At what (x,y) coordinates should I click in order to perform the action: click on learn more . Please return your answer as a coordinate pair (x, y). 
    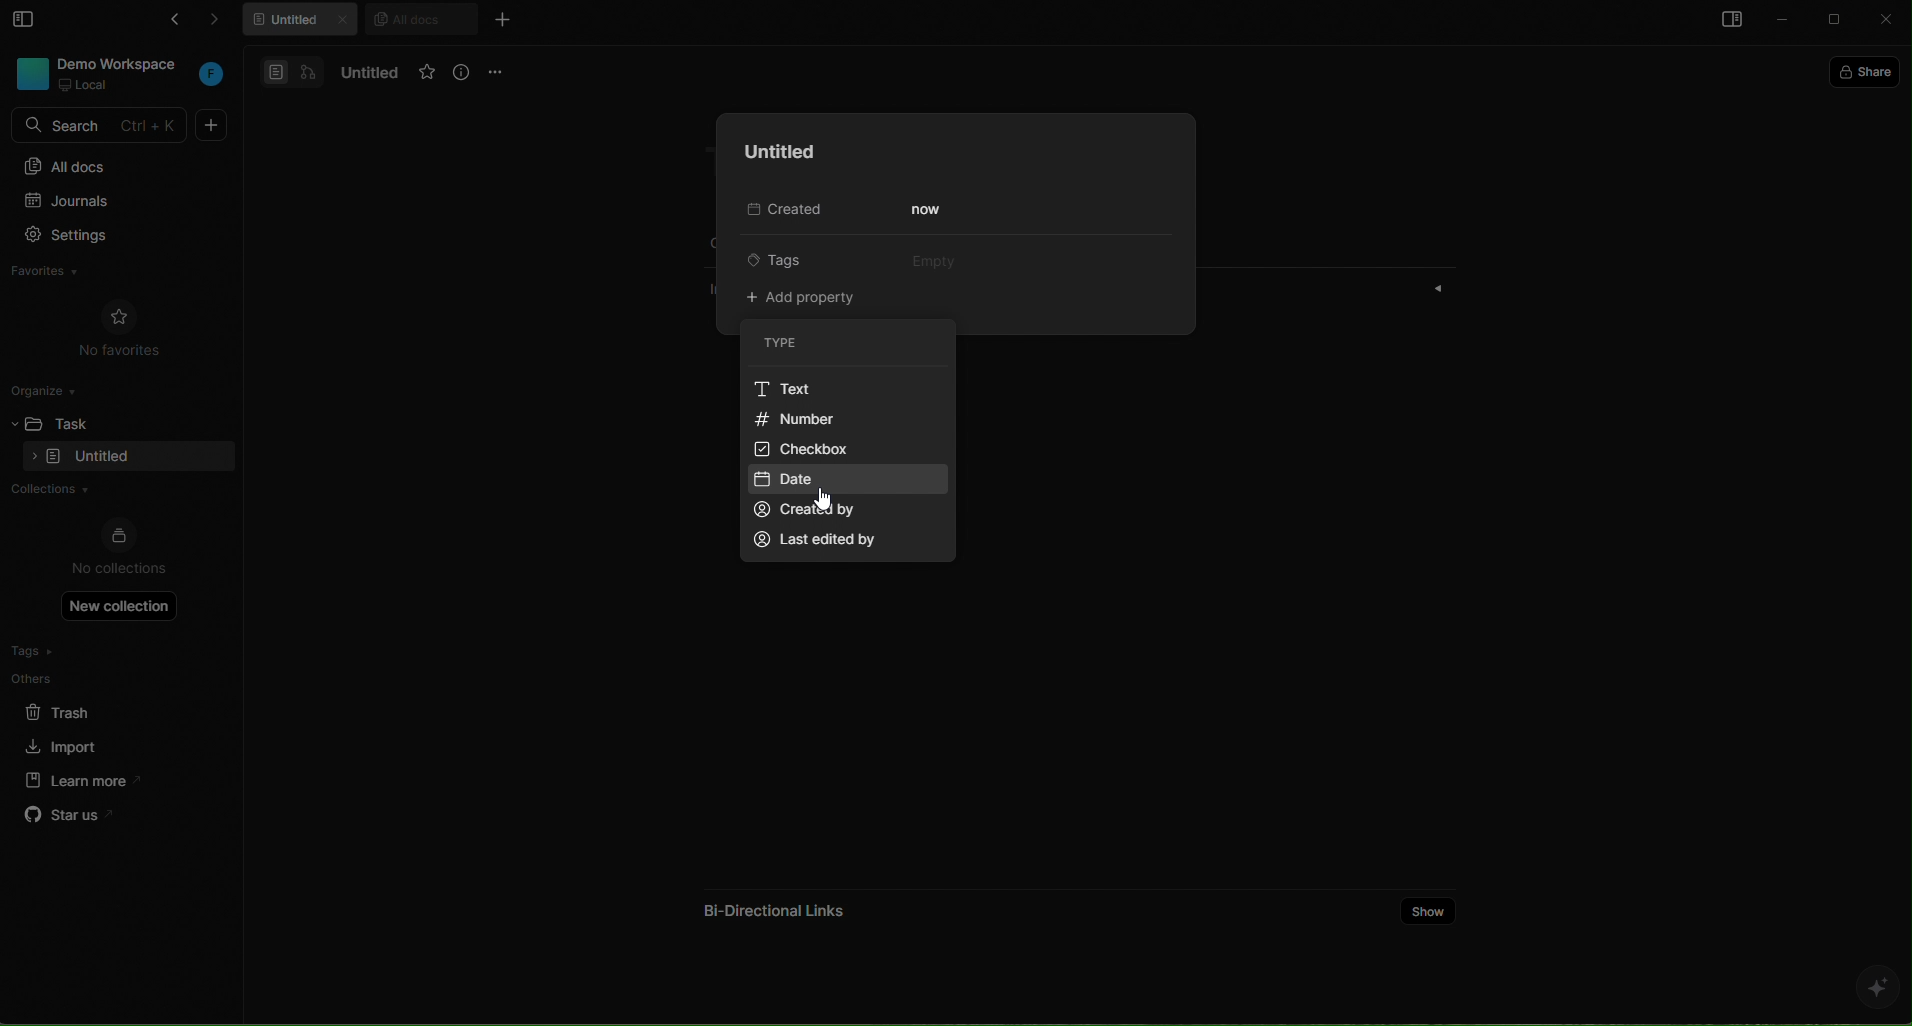
    Looking at the image, I should click on (76, 779).